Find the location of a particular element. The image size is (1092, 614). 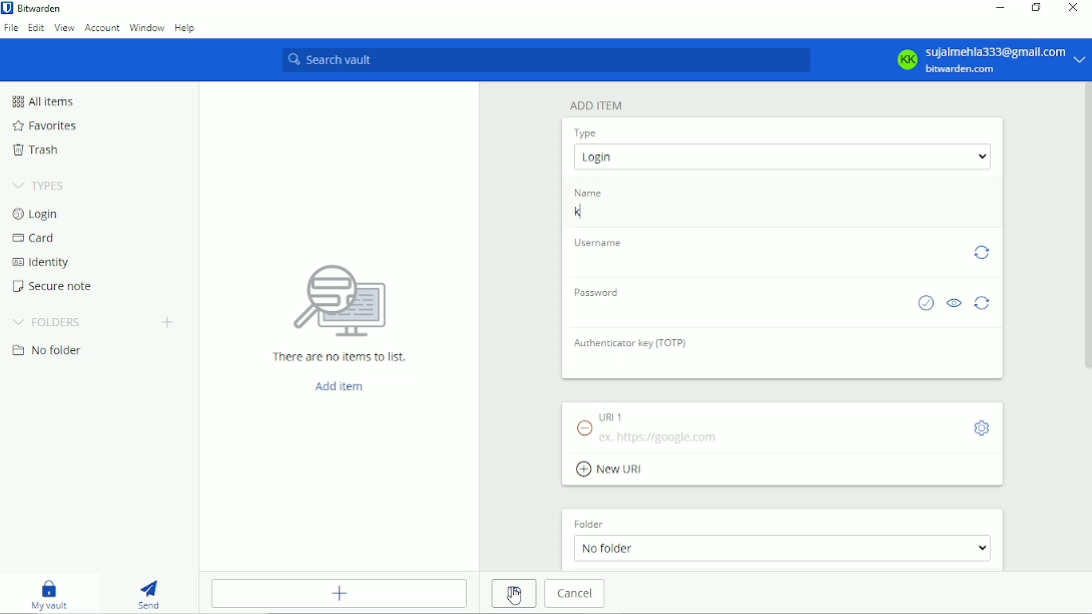

Password is located at coordinates (595, 292).